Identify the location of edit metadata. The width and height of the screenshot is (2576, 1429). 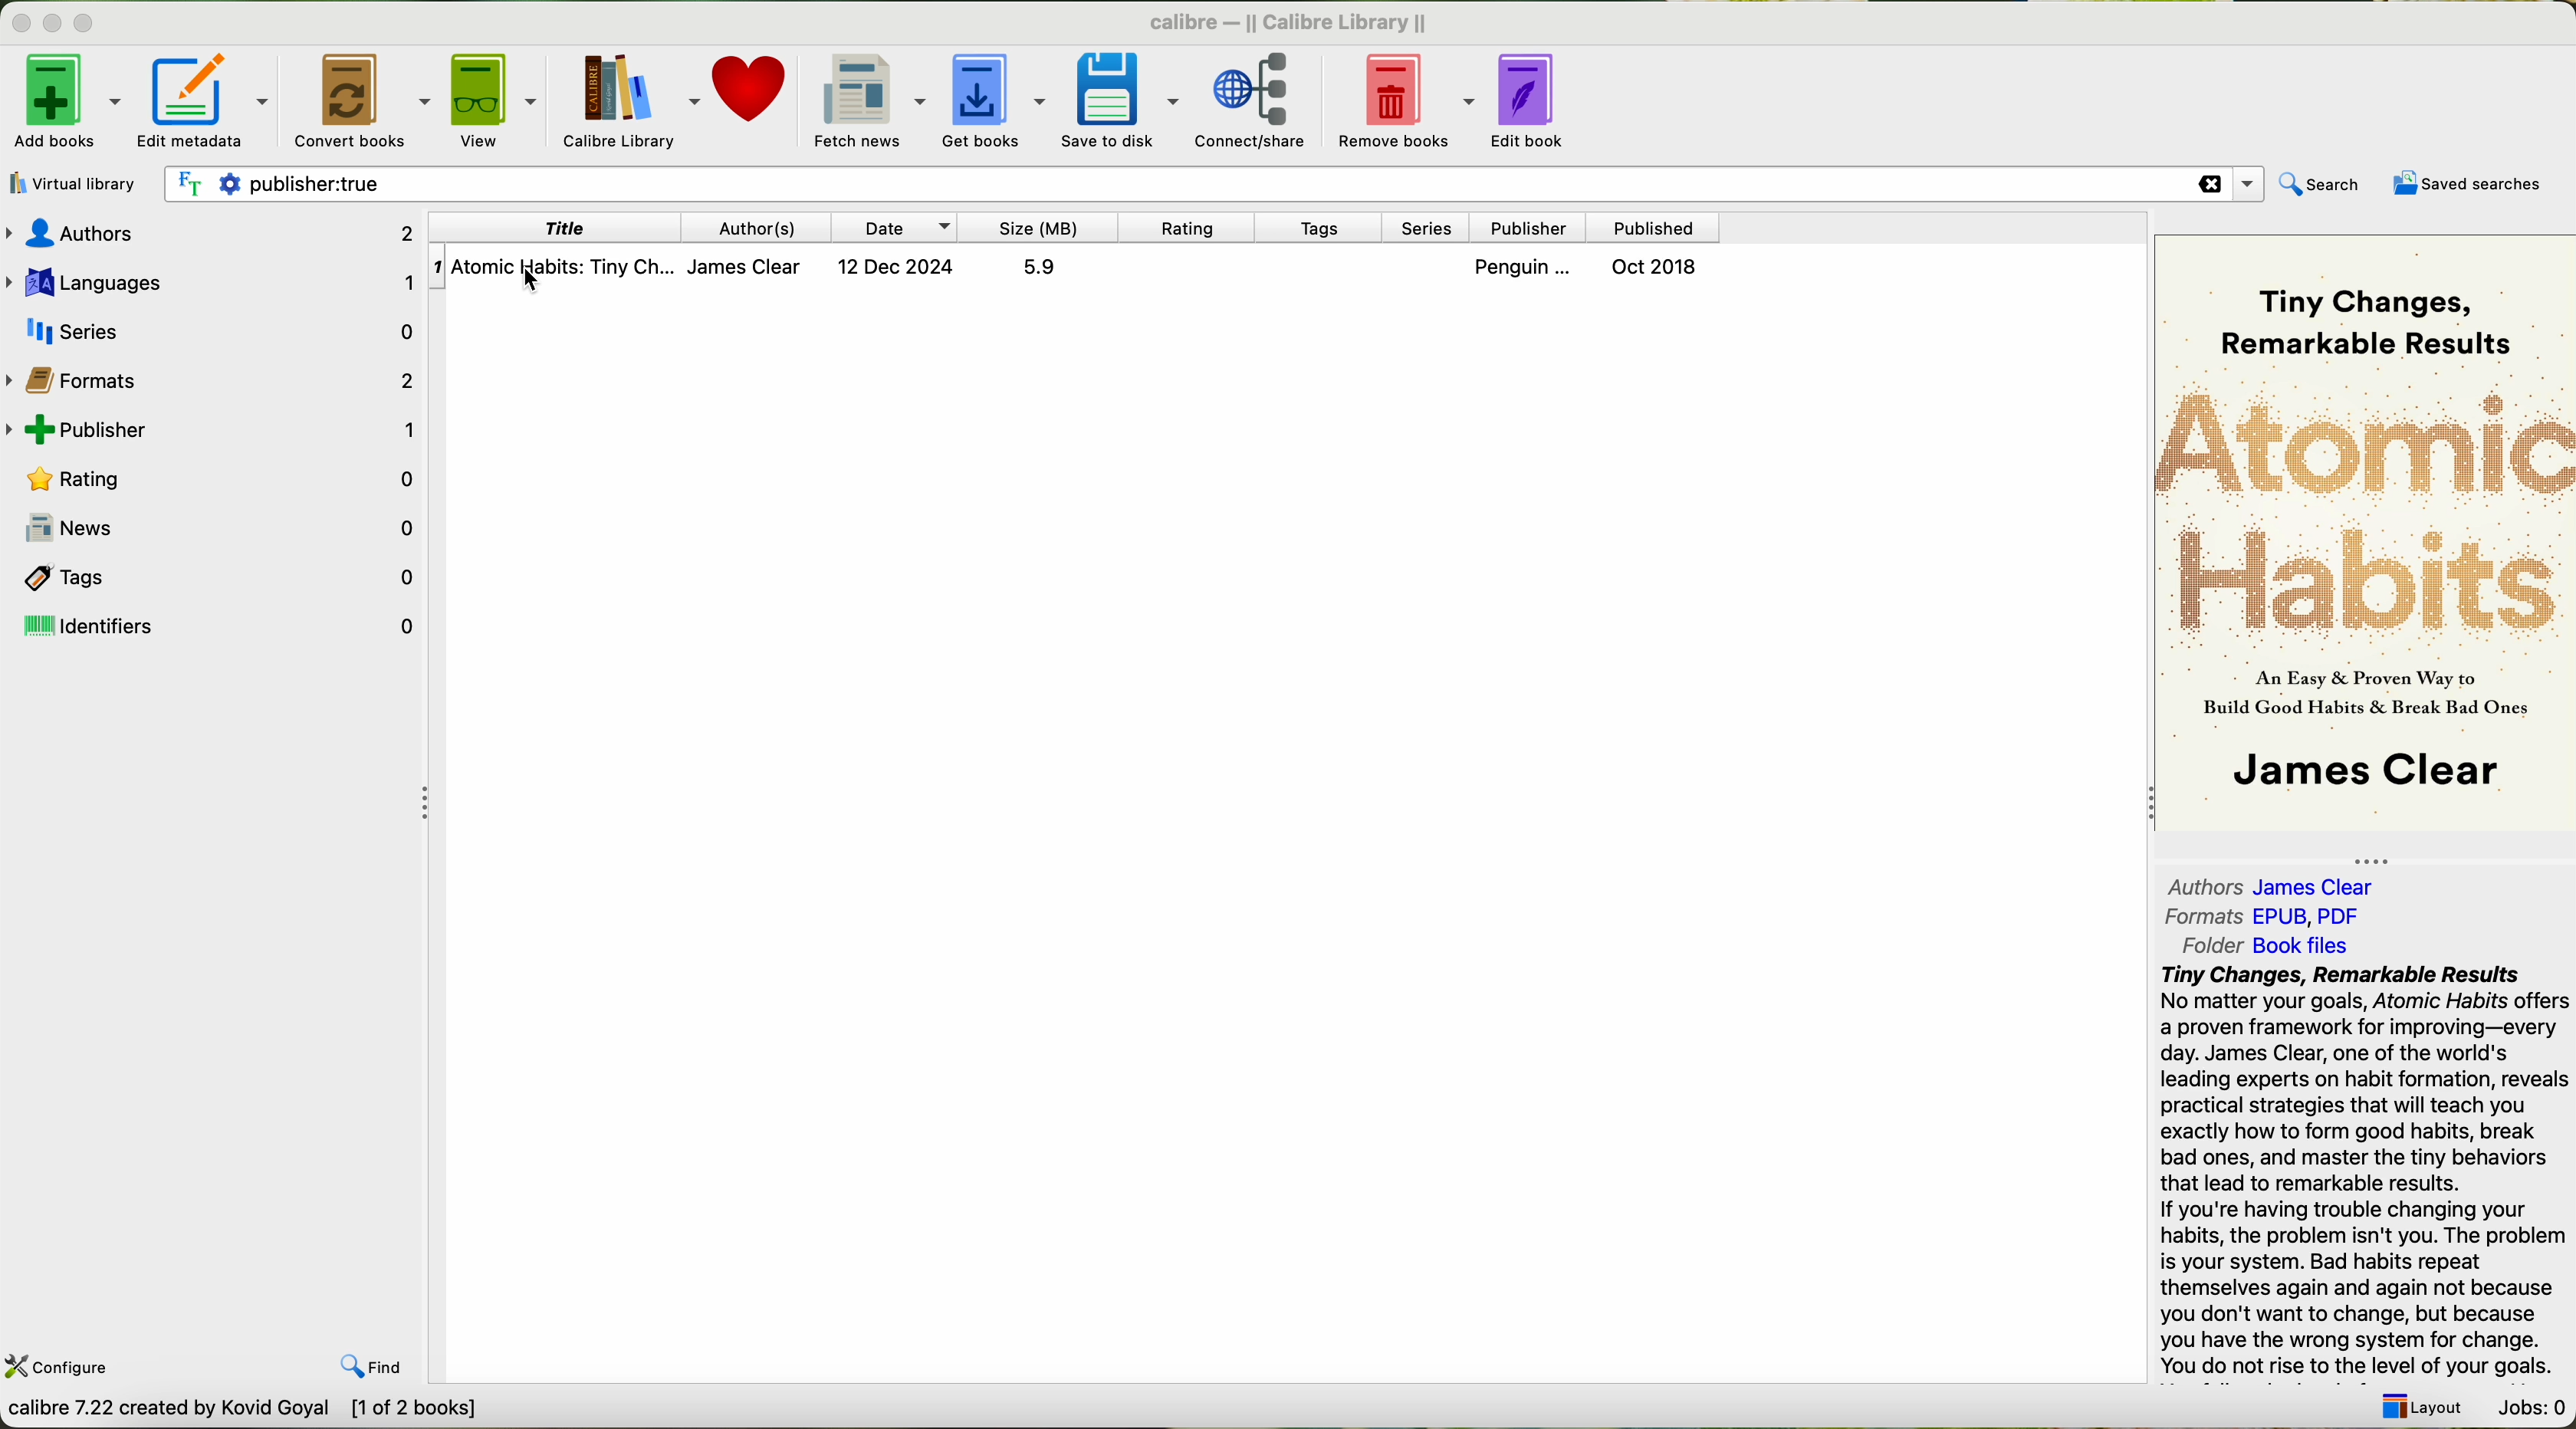
(203, 101).